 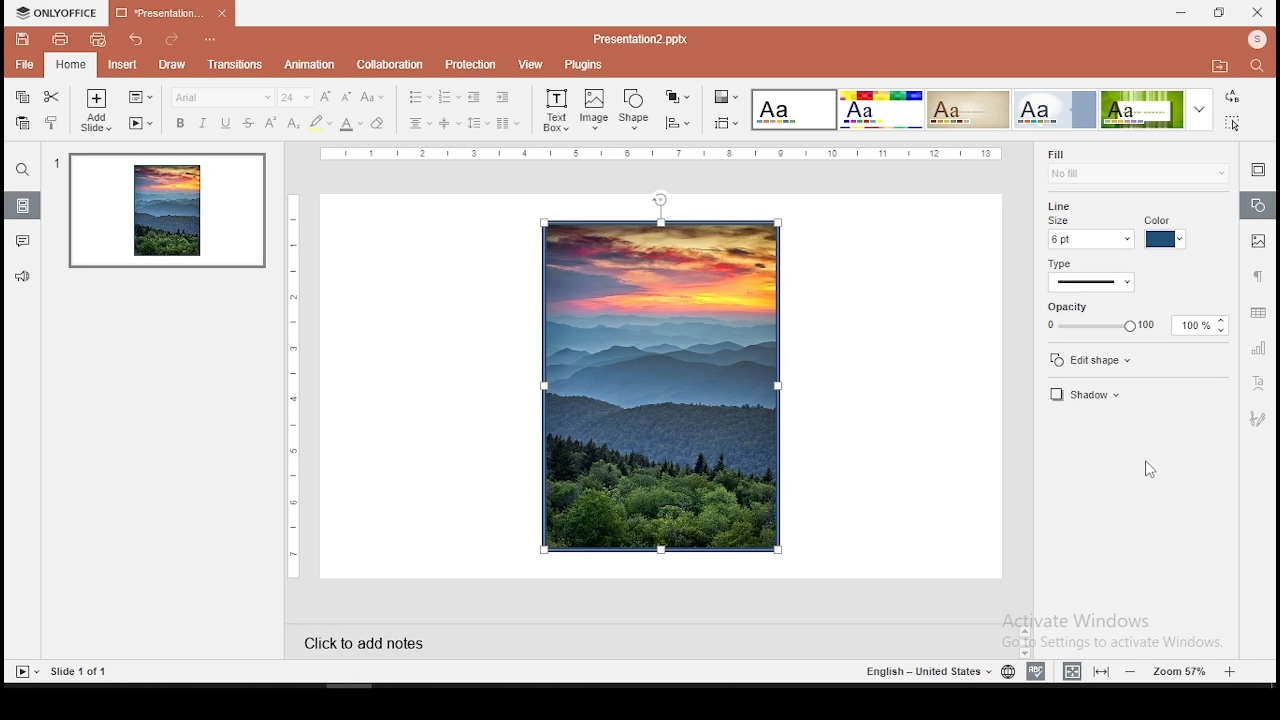 What do you see at coordinates (1232, 123) in the screenshot?
I see `select all` at bounding box center [1232, 123].